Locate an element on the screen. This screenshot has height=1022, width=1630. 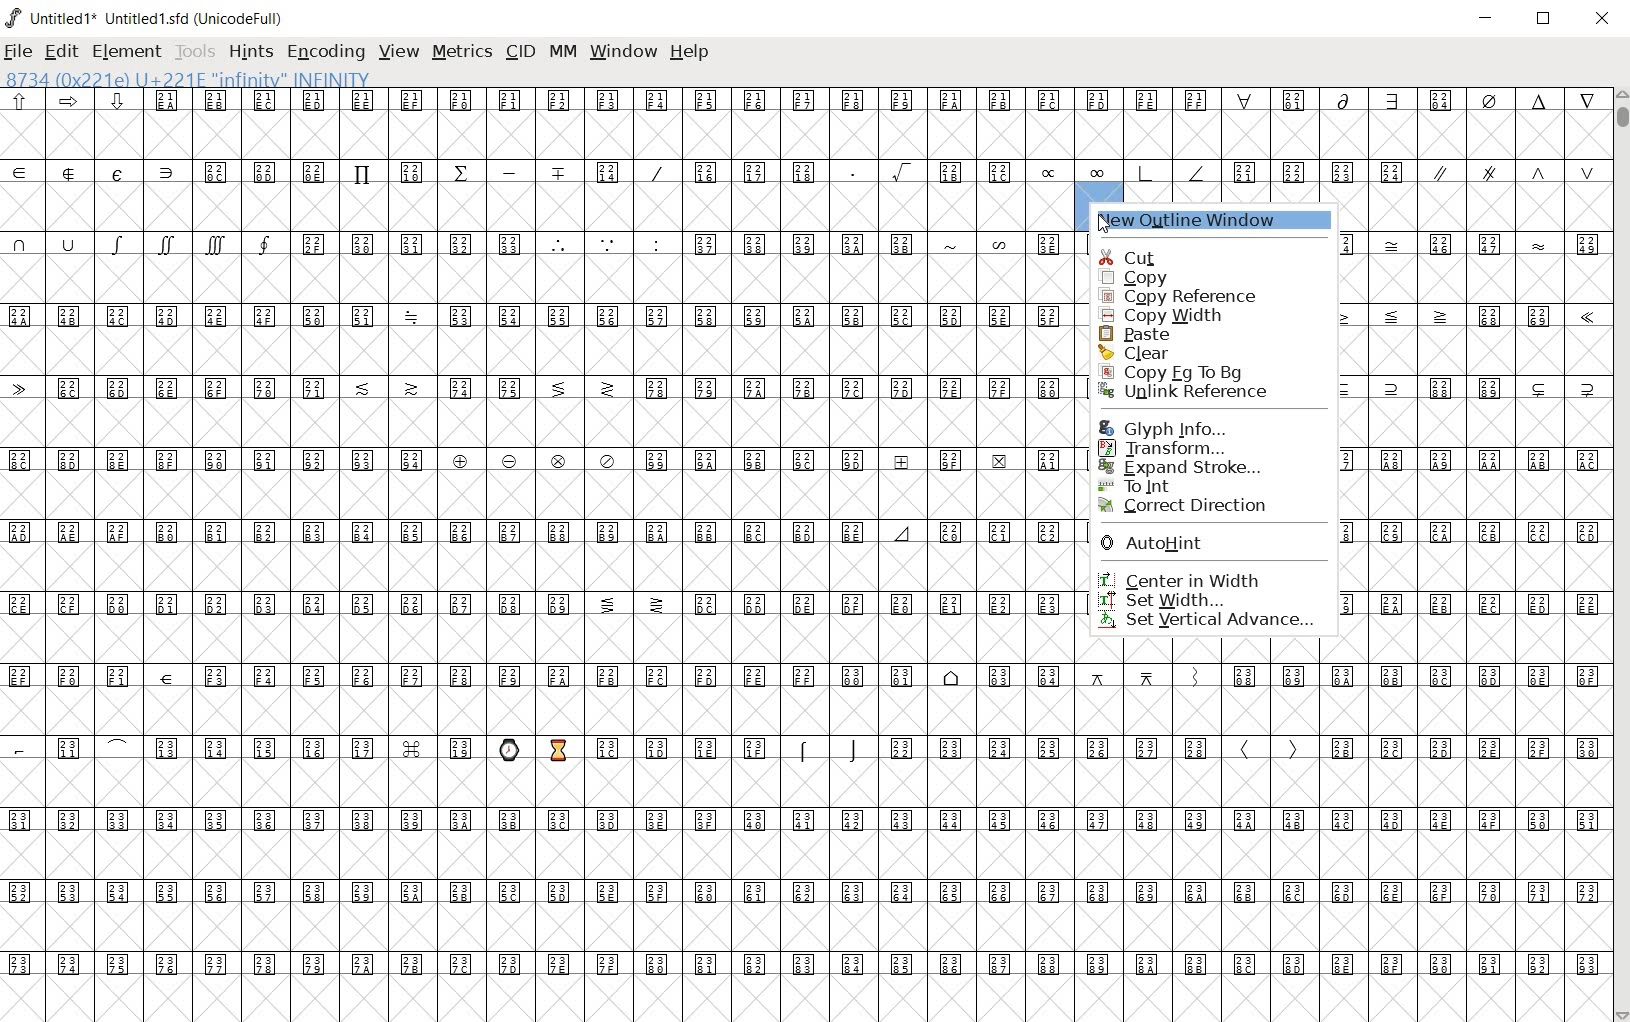
correct direction is located at coordinates (1206, 507).